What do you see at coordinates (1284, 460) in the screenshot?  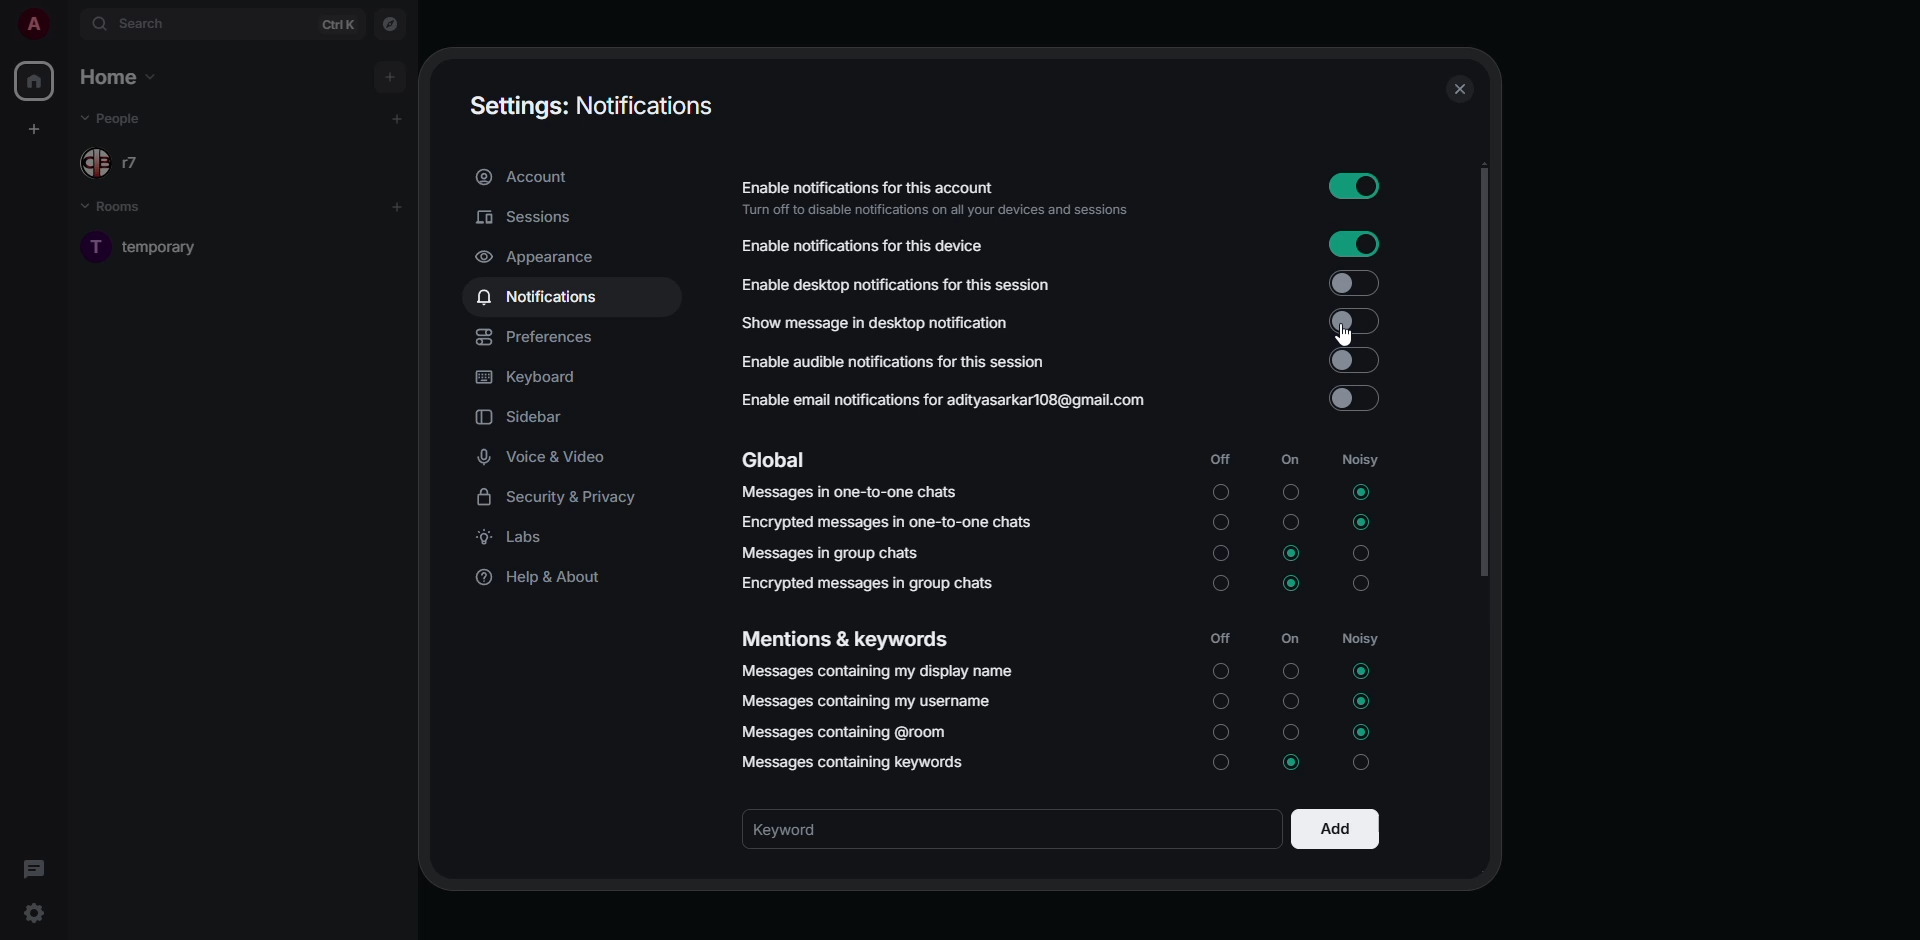 I see `on` at bounding box center [1284, 460].